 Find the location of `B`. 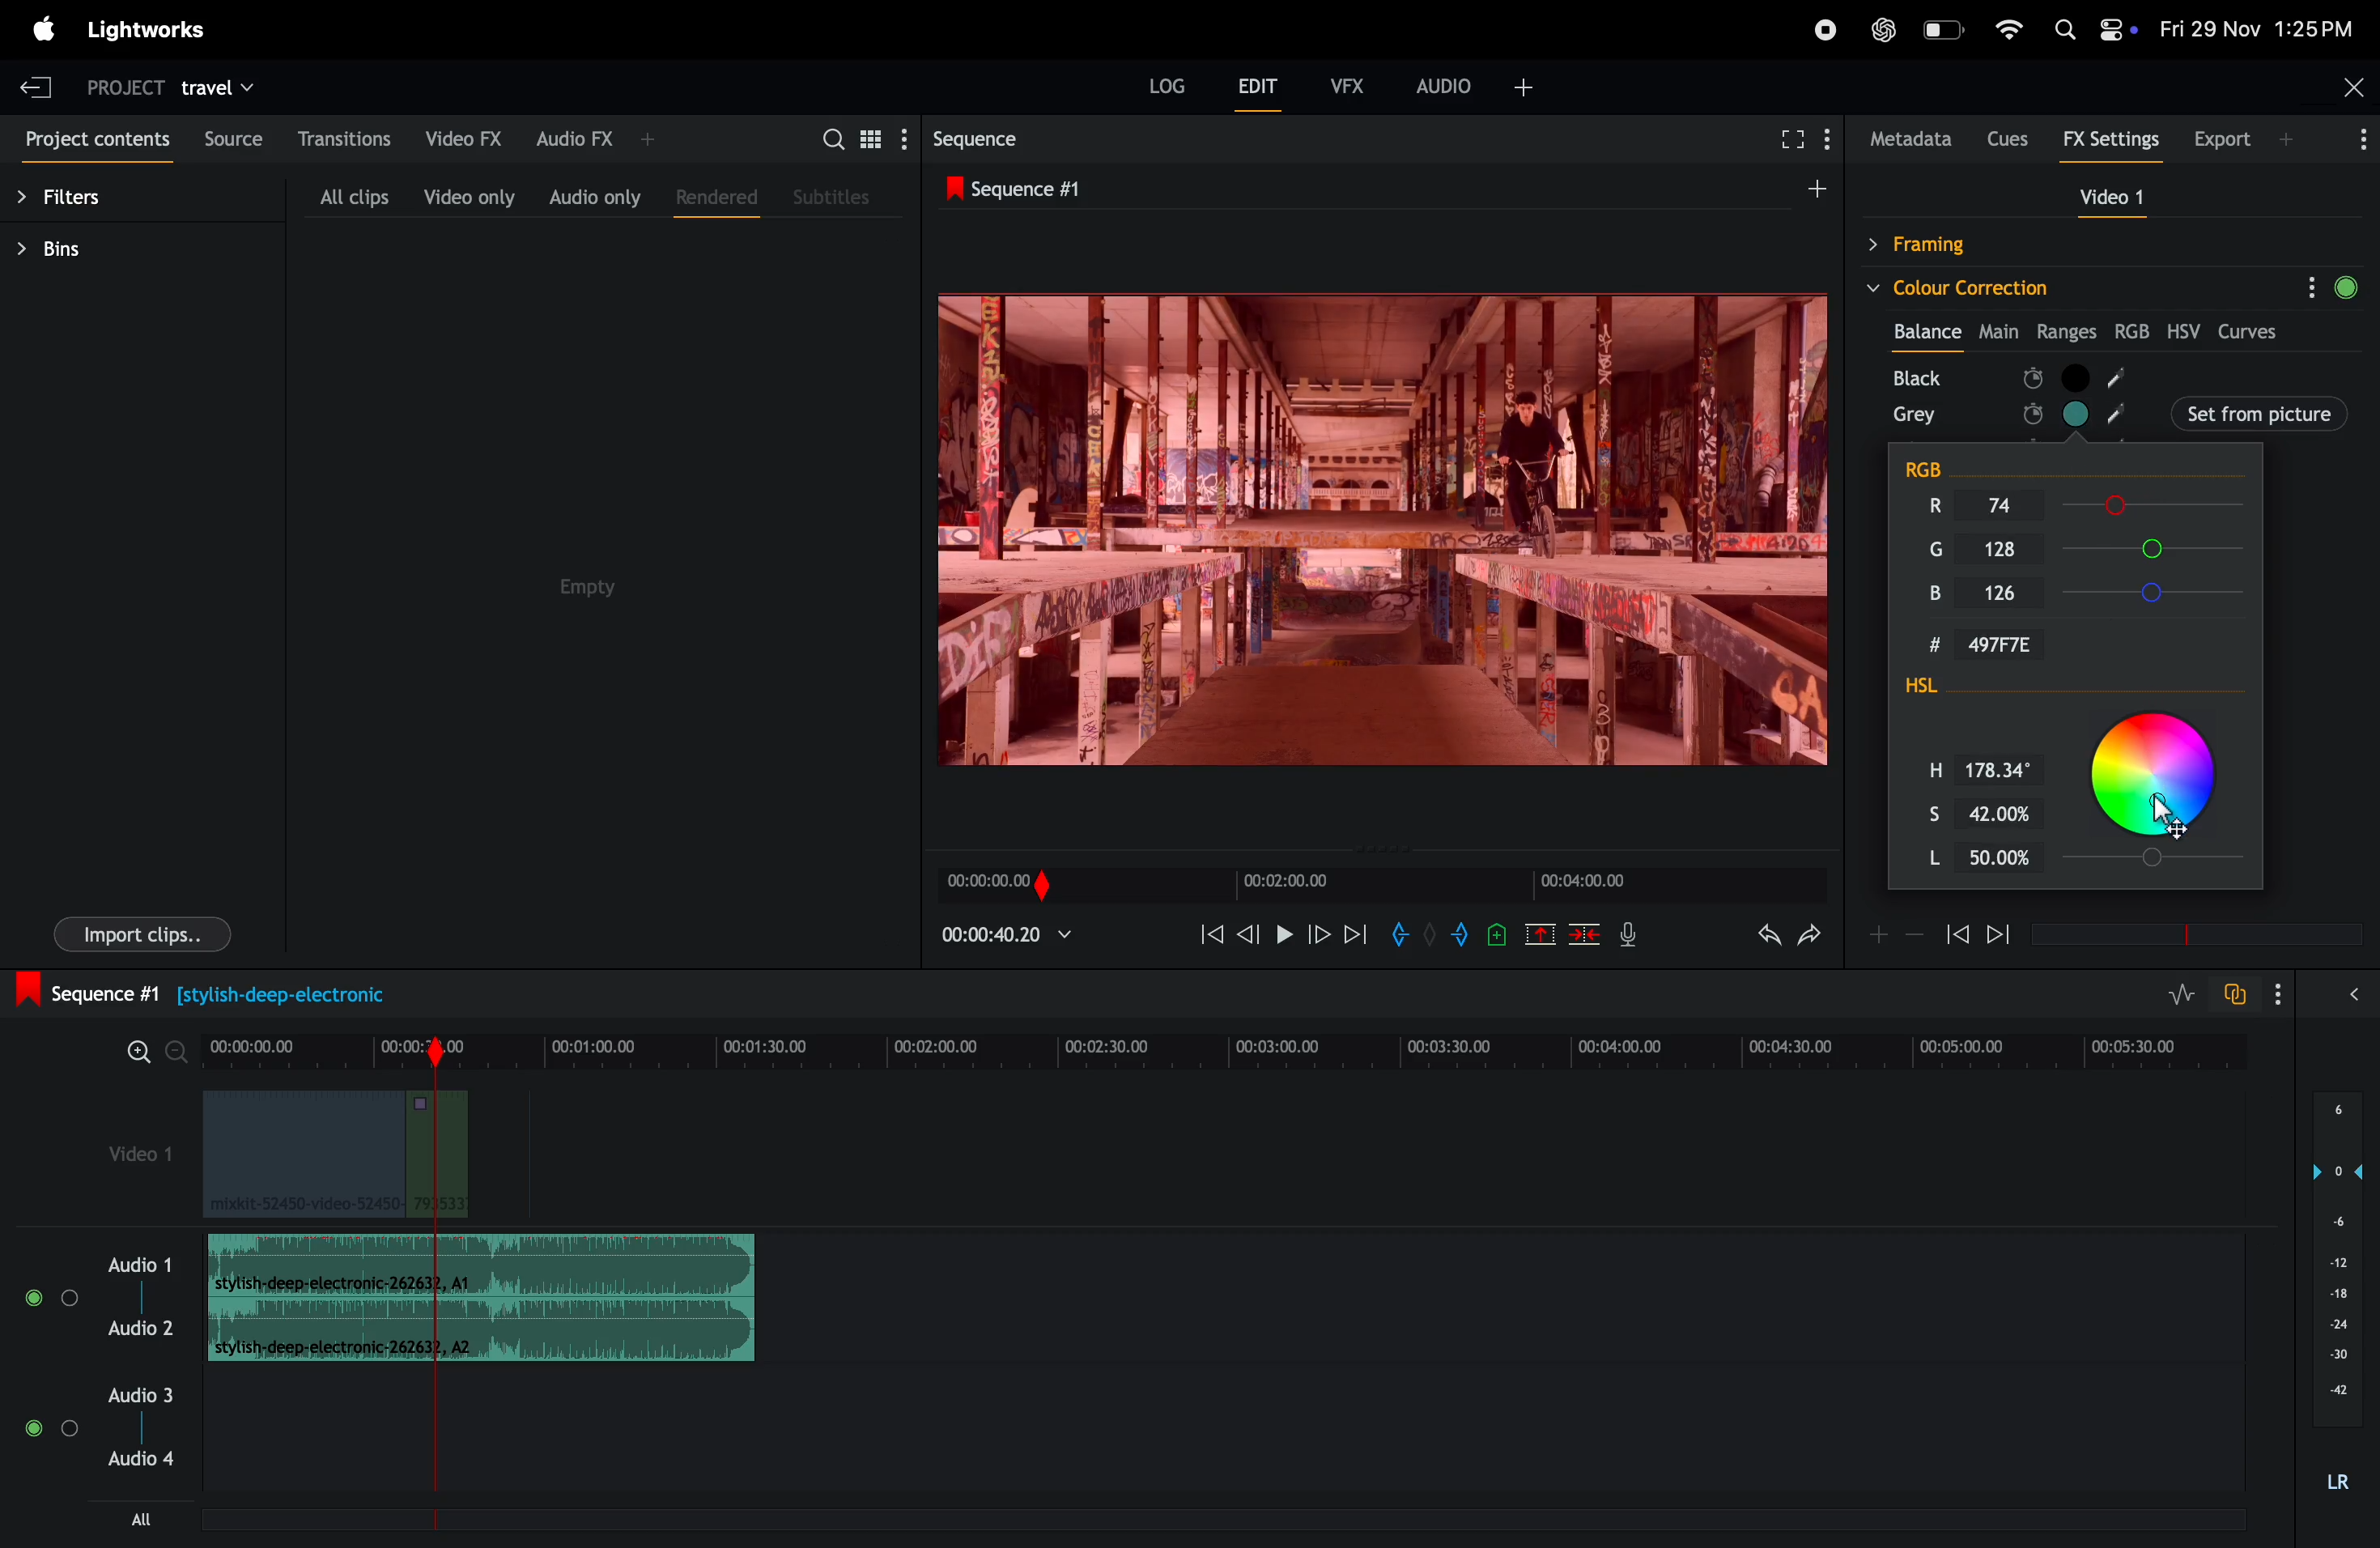

B is located at coordinates (1937, 596).